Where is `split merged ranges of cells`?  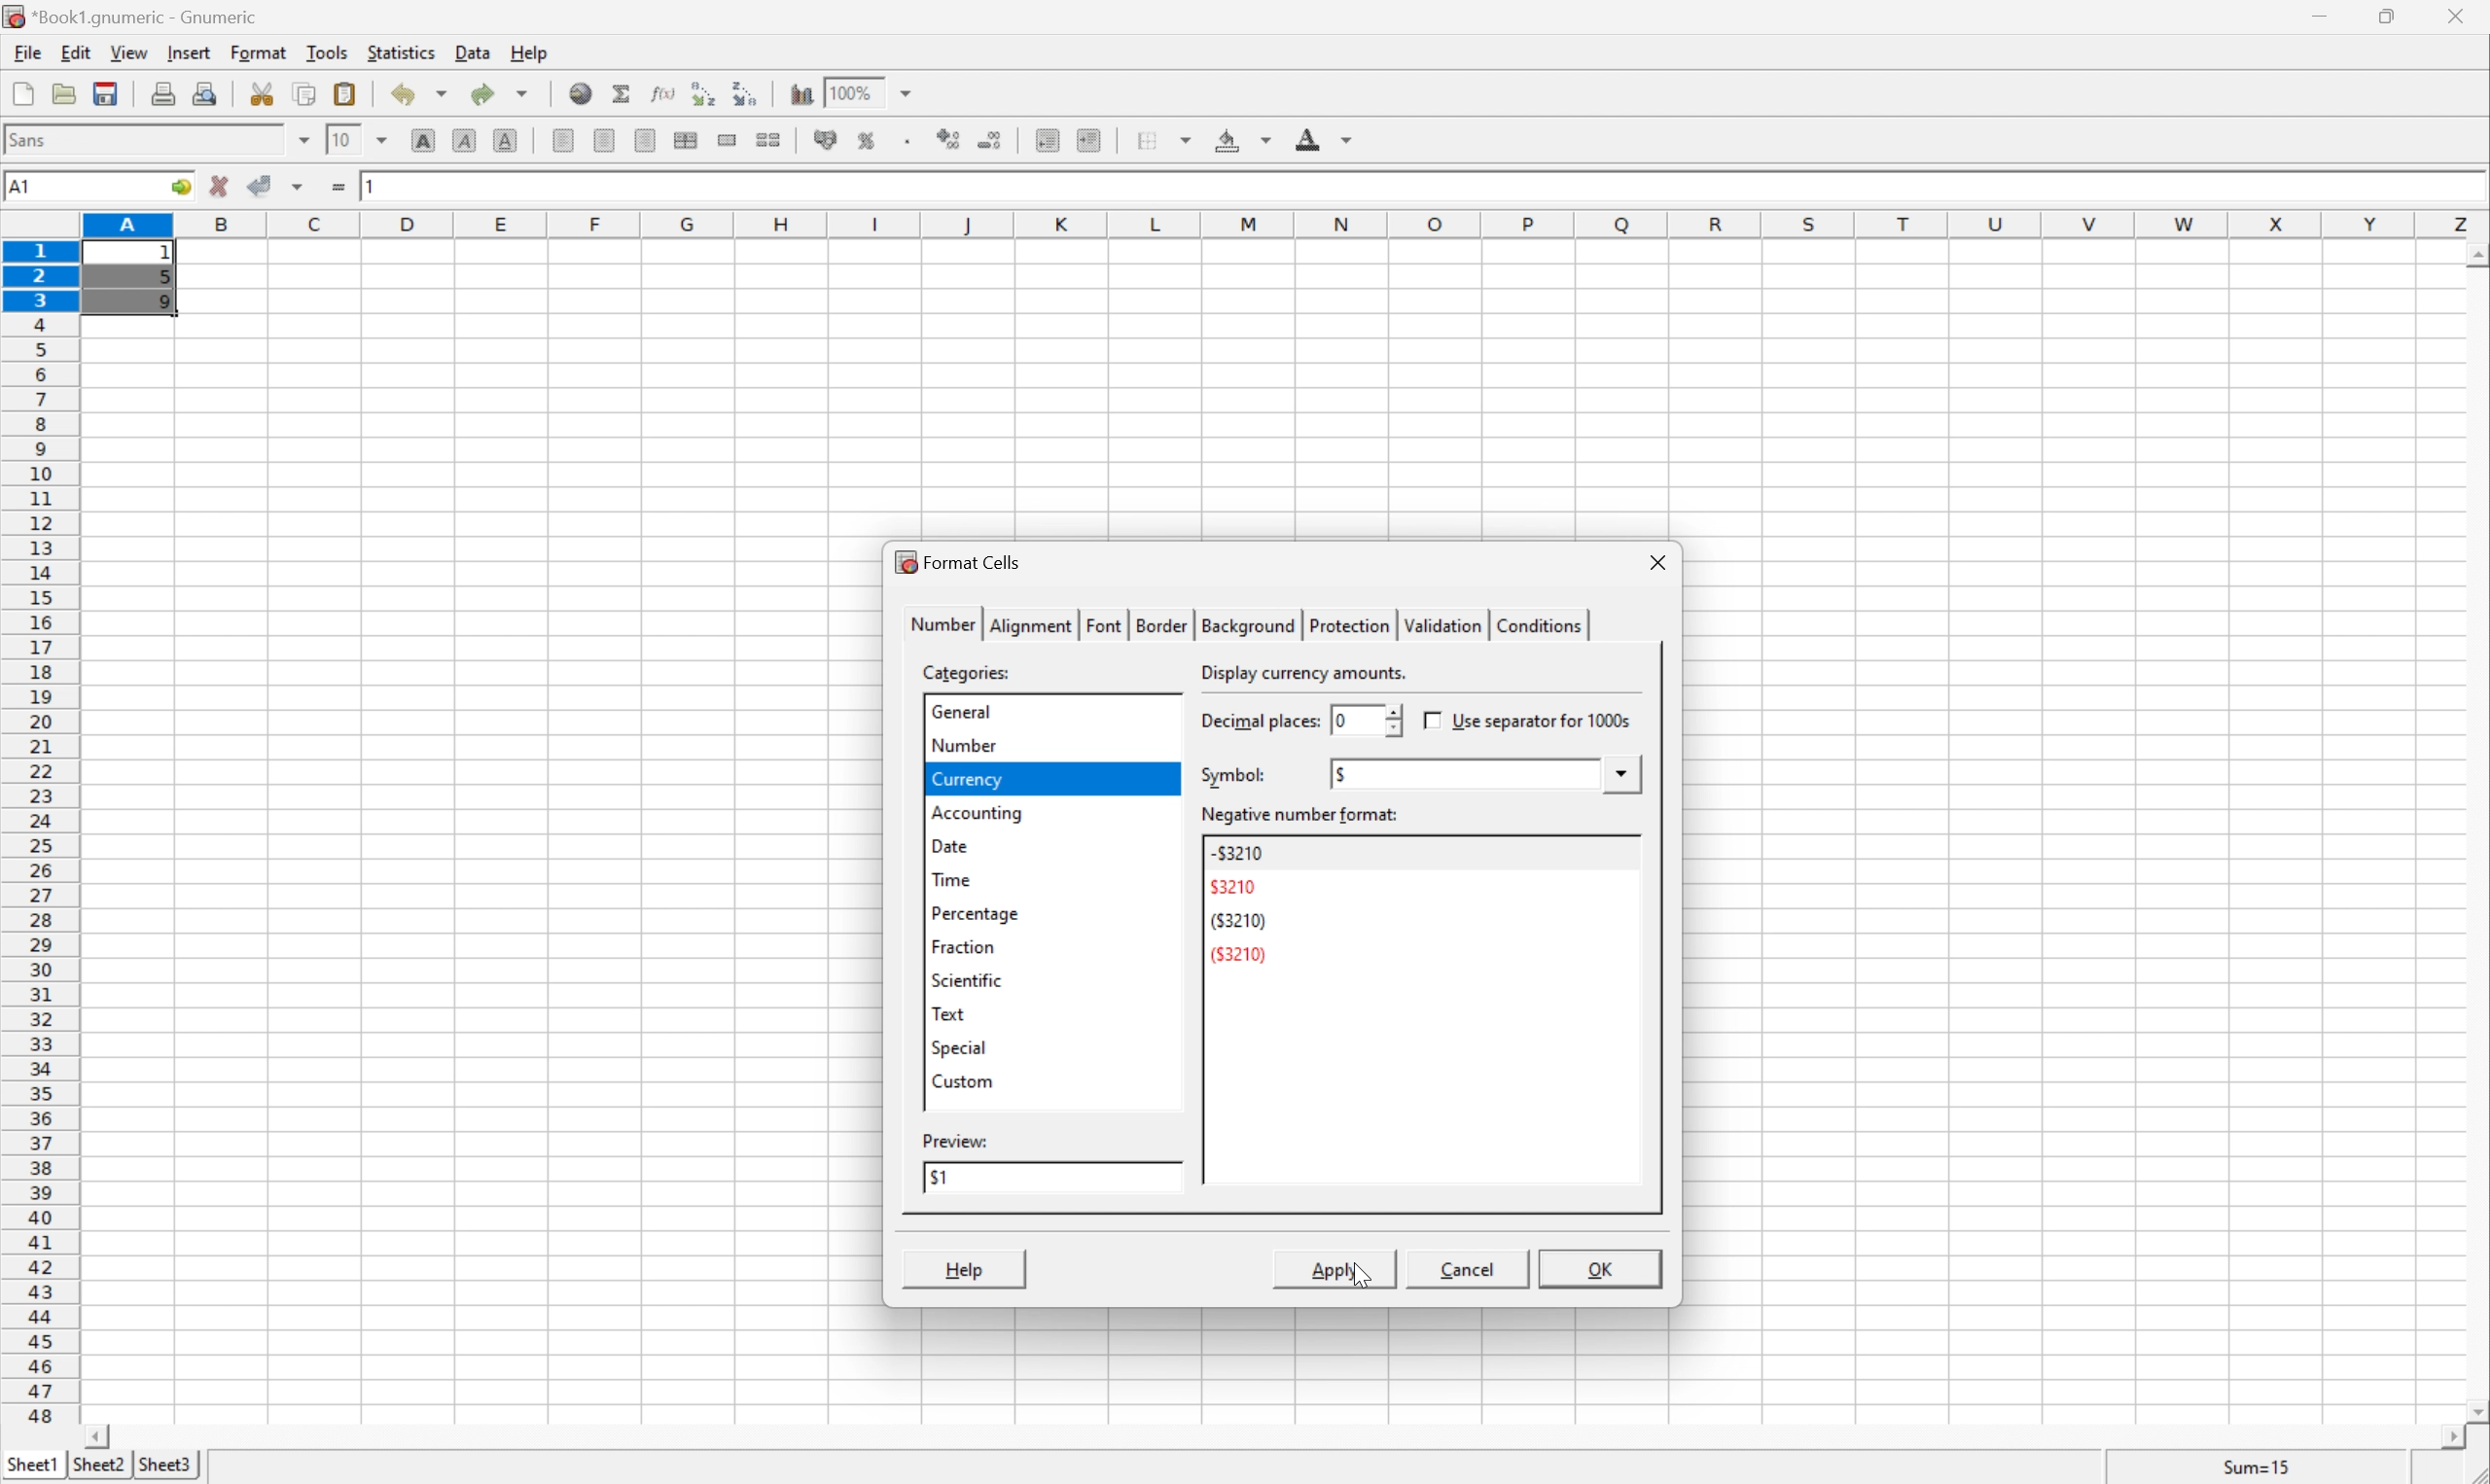 split merged ranges of cells is located at coordinates (772, 138).